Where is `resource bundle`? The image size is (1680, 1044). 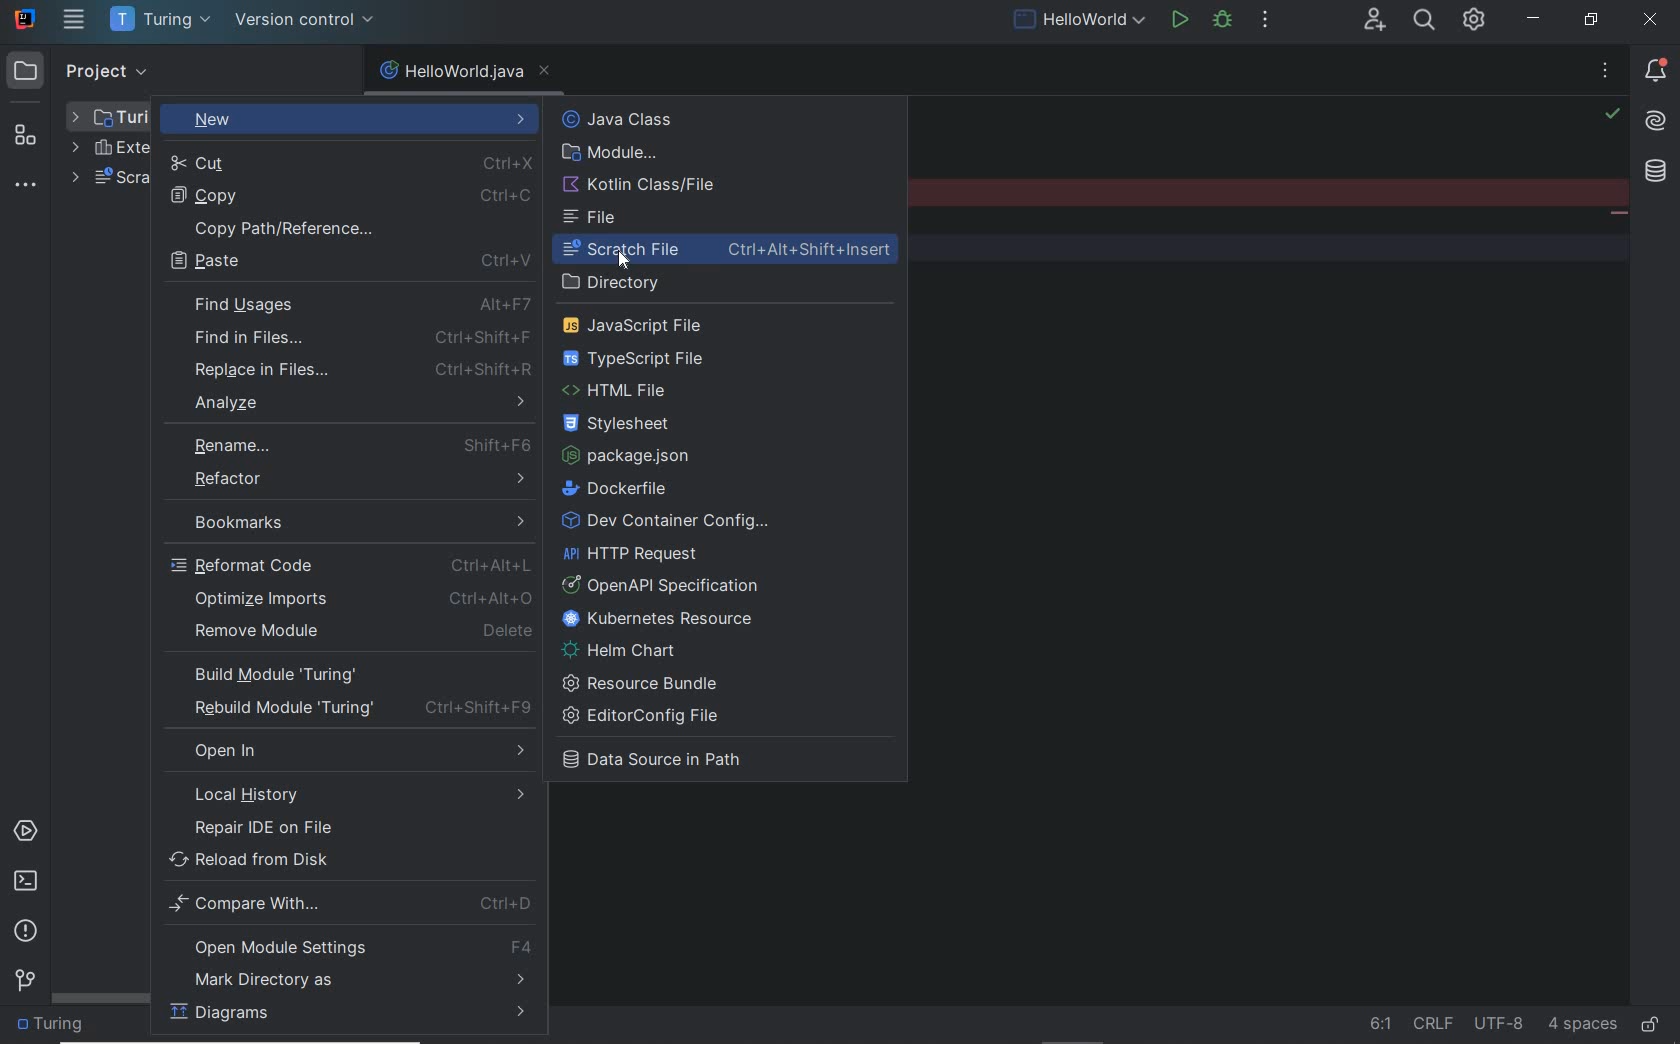
resource bundle is located at coordinates (646, 682).